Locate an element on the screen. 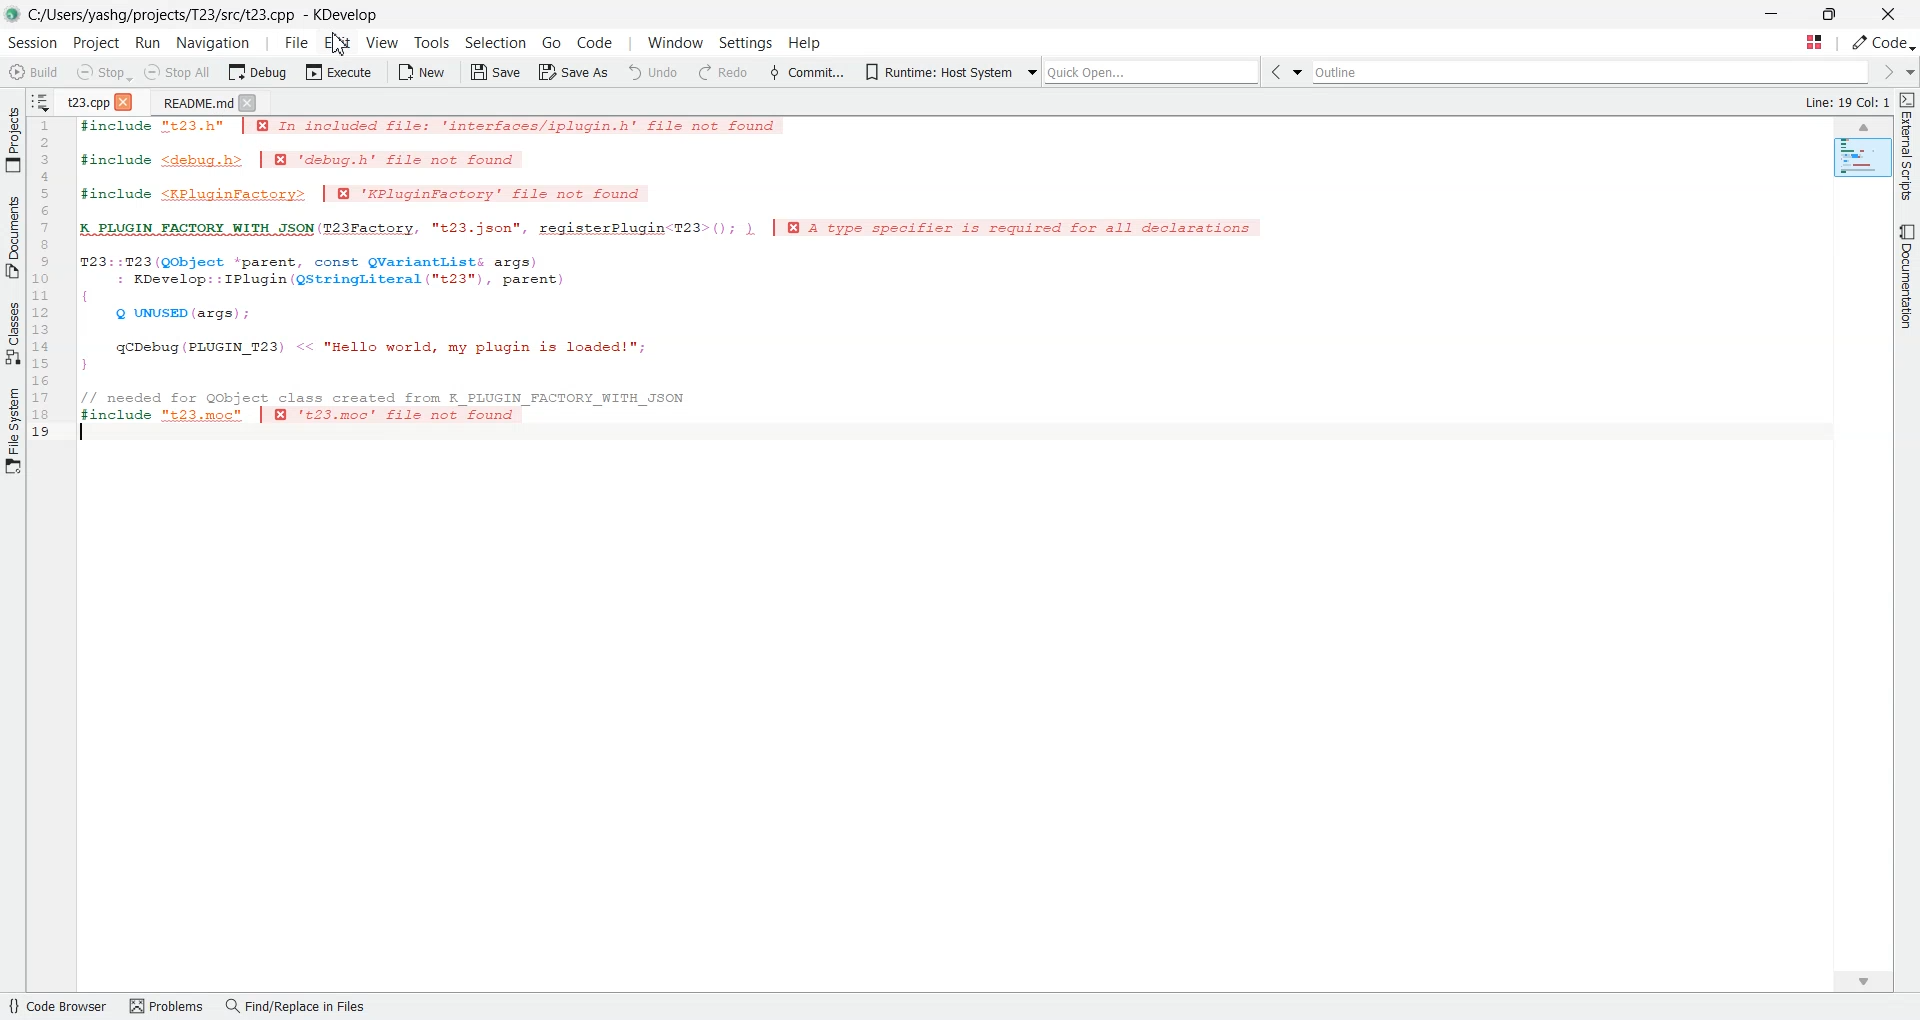 The height and width of the screenshot is (1020, 1920). Runtime : Host System is located at coordinates (935, 70).